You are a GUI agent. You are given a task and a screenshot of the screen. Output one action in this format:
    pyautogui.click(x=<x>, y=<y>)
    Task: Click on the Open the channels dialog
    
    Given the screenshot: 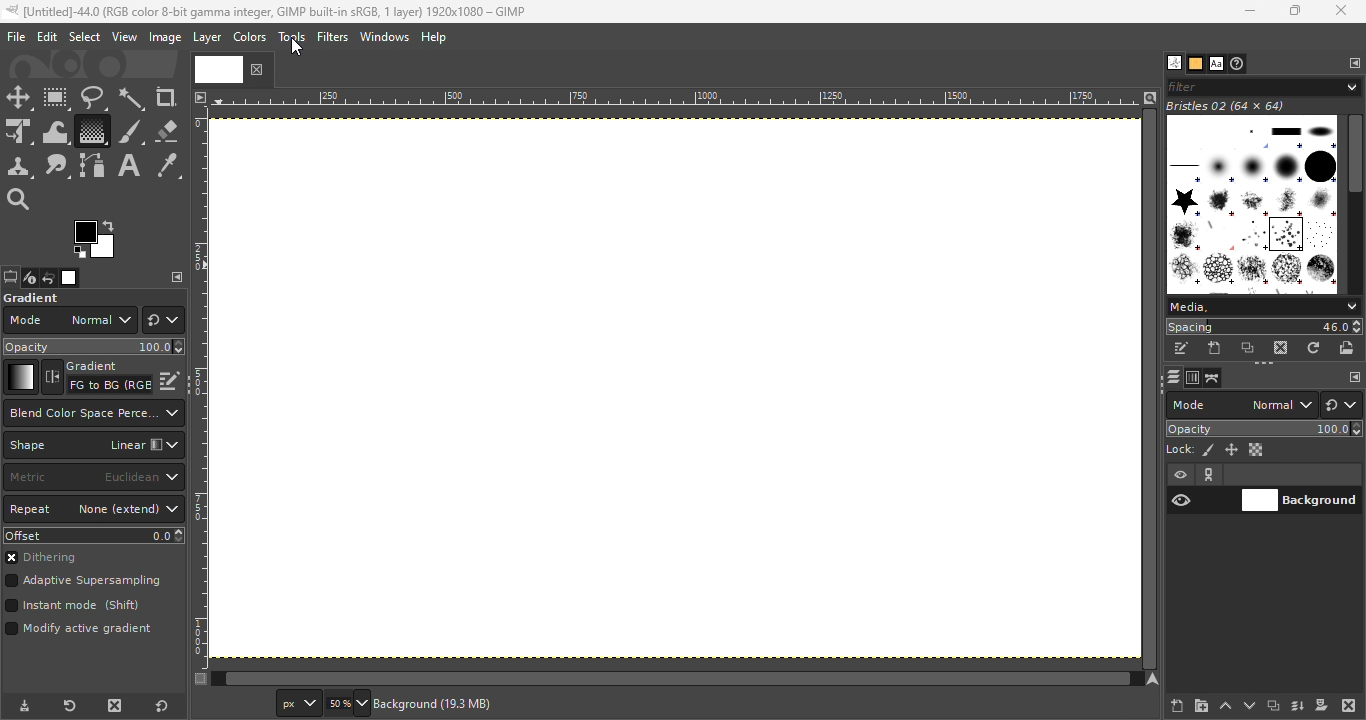 What is the action you would take?
    pyautogui.click(x=1191, y=376)
    